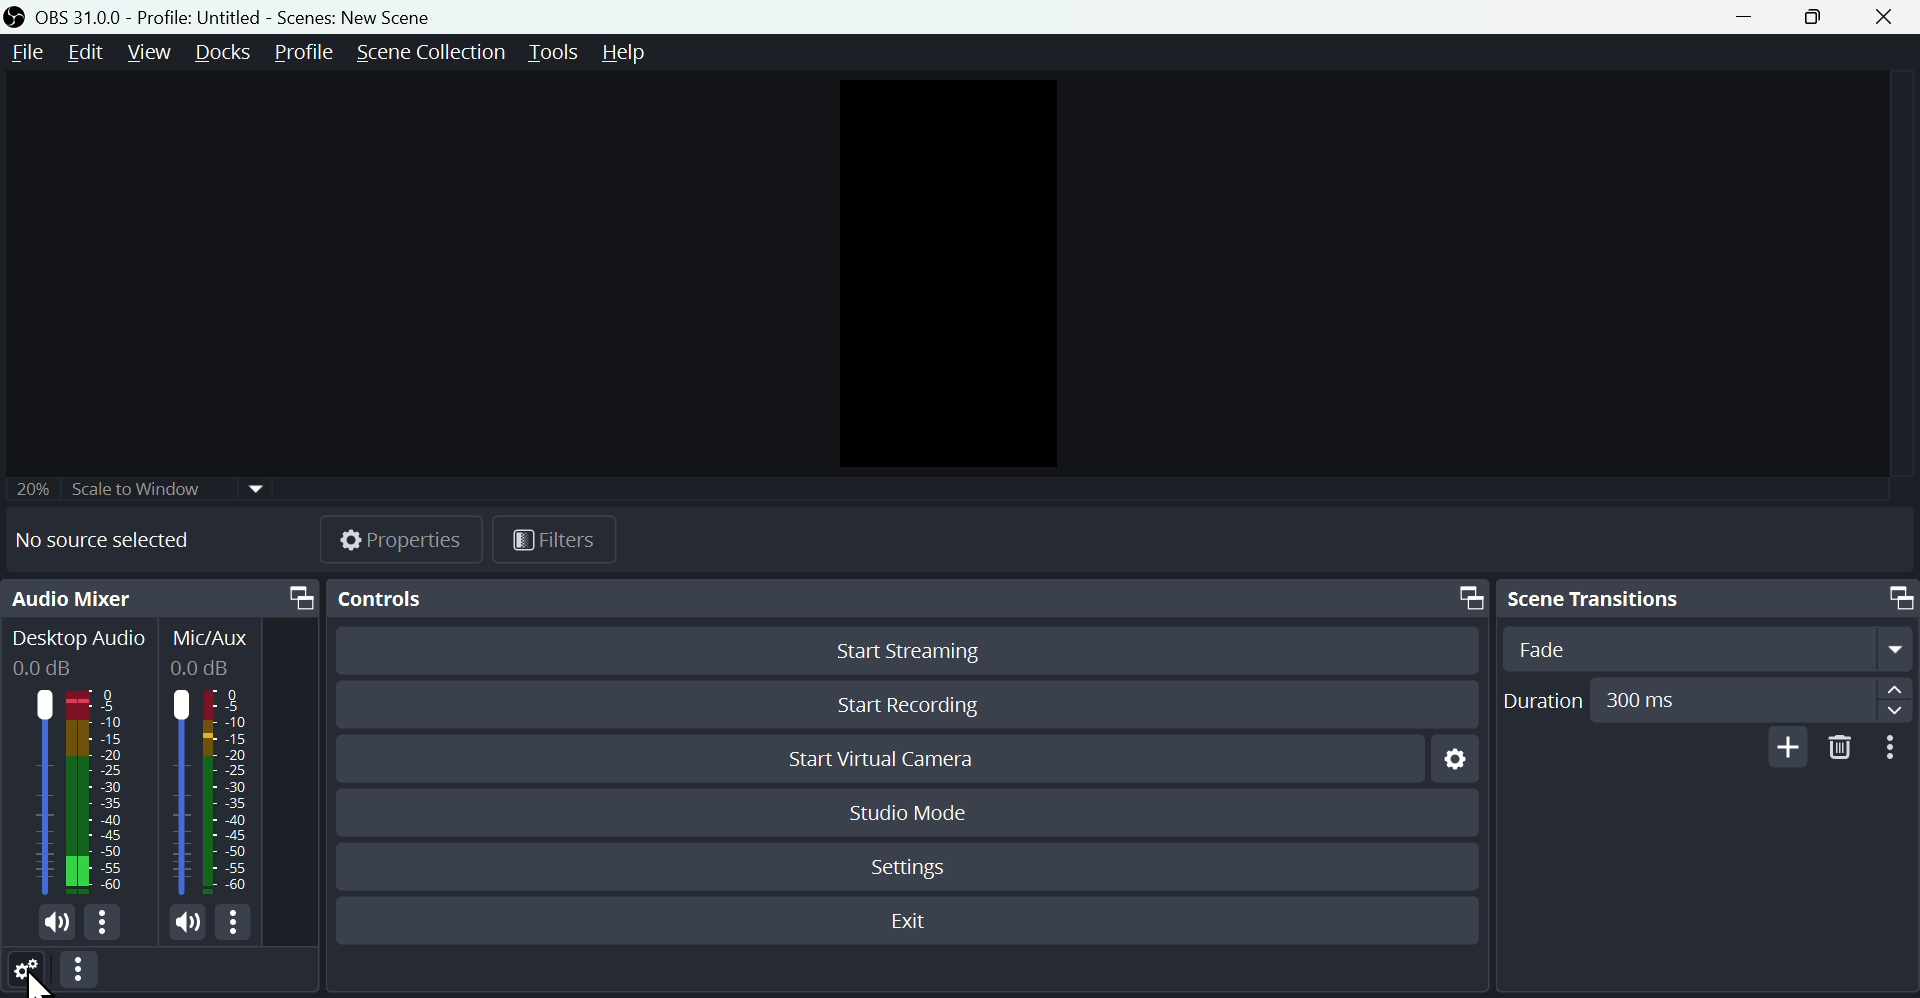 The height and width of the screenshot is (998, 1920). What do you see at coordinates (224, 53) in the screenshot?
I see `Docks` at bounding box center [224, 53].